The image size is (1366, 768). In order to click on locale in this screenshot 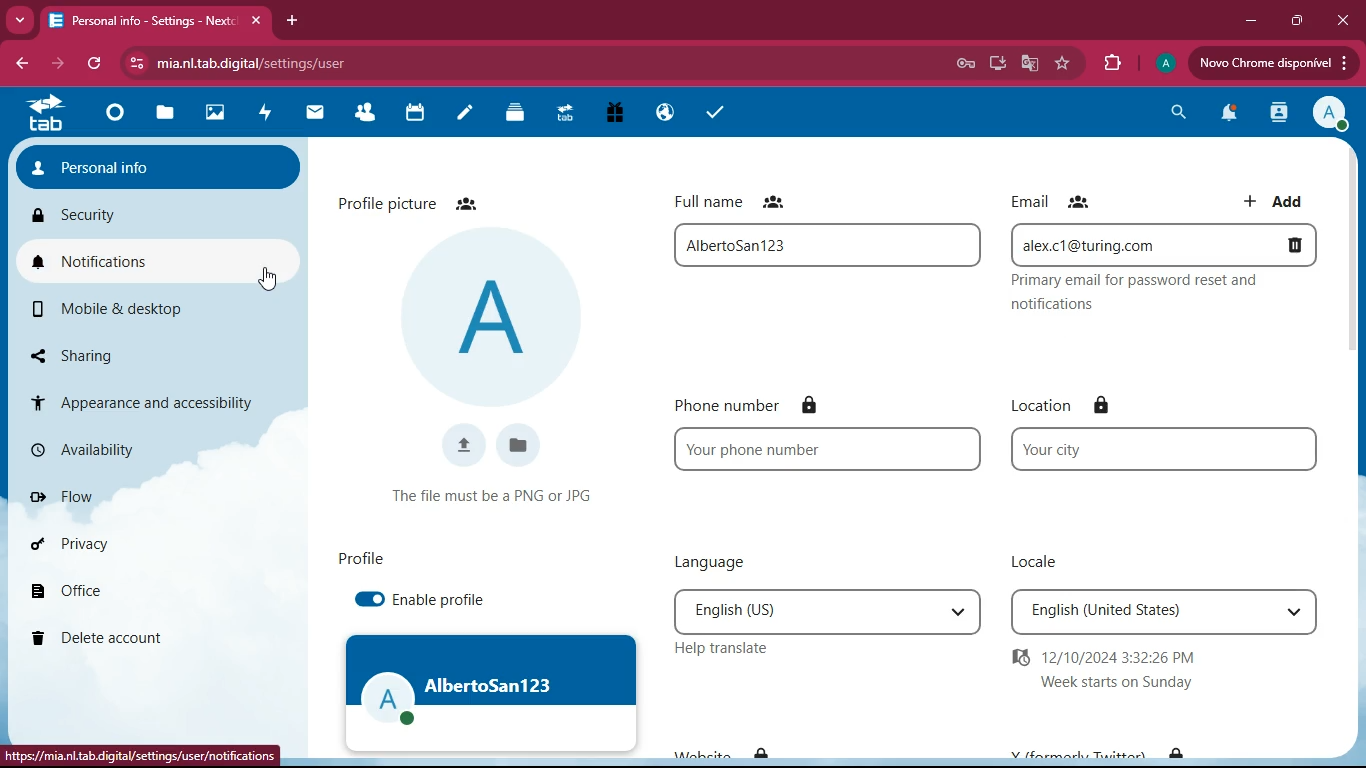, I will do `click(1167, 609)`.